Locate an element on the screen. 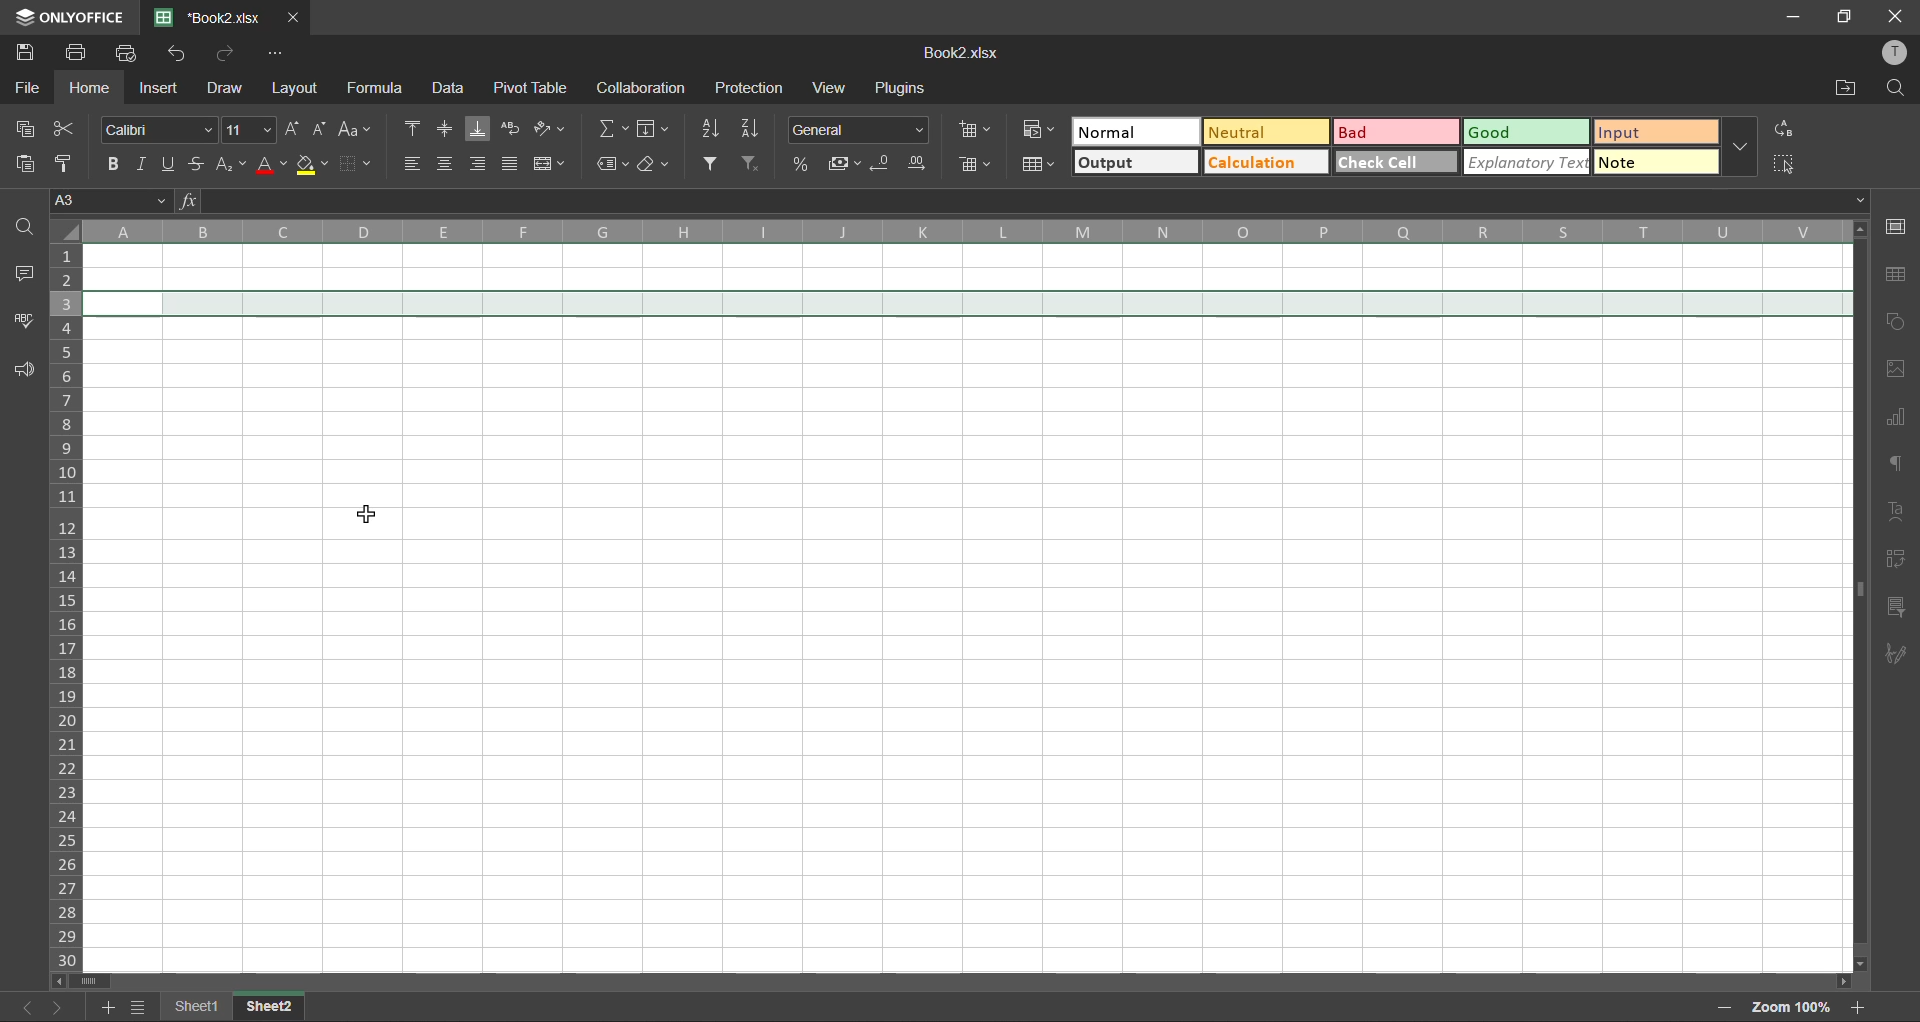 The height and width of the screenshot is (1022, 1920). sort ascending is located at coordinates (714, 128).